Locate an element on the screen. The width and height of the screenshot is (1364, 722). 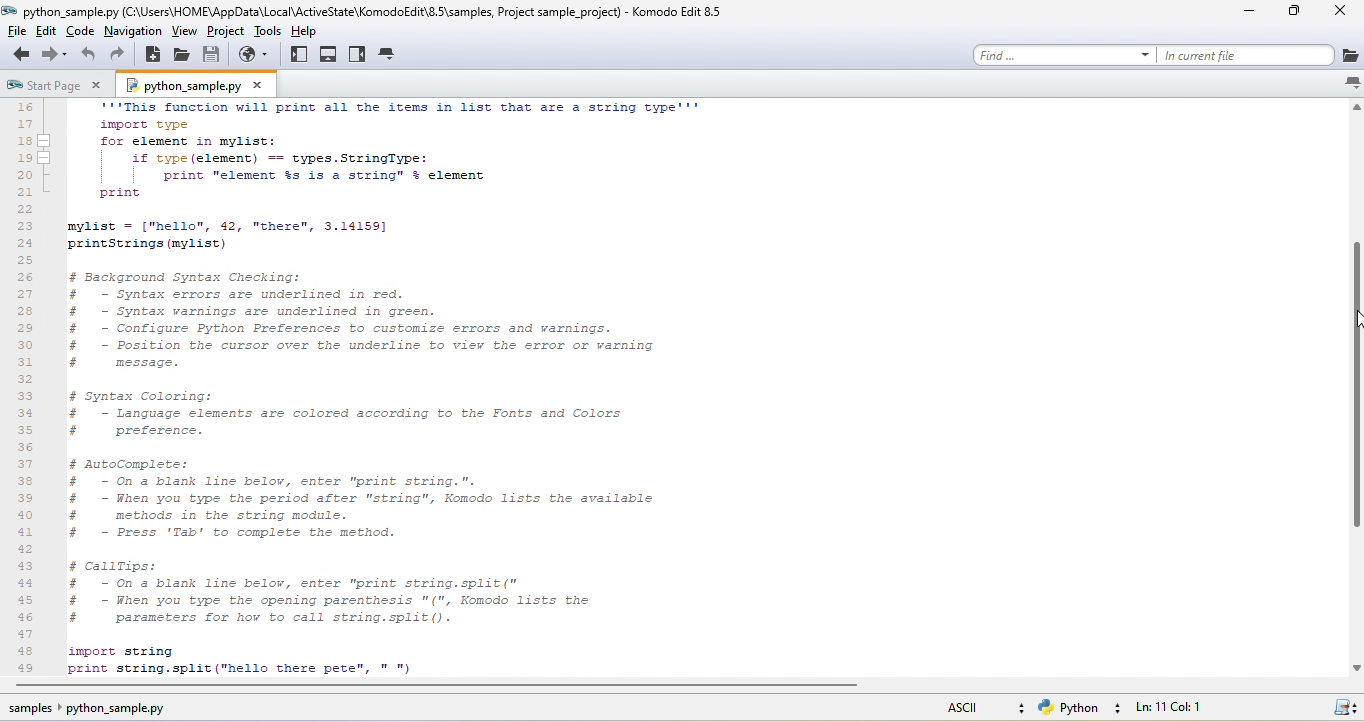
browse is located at coordinates (258, 54).